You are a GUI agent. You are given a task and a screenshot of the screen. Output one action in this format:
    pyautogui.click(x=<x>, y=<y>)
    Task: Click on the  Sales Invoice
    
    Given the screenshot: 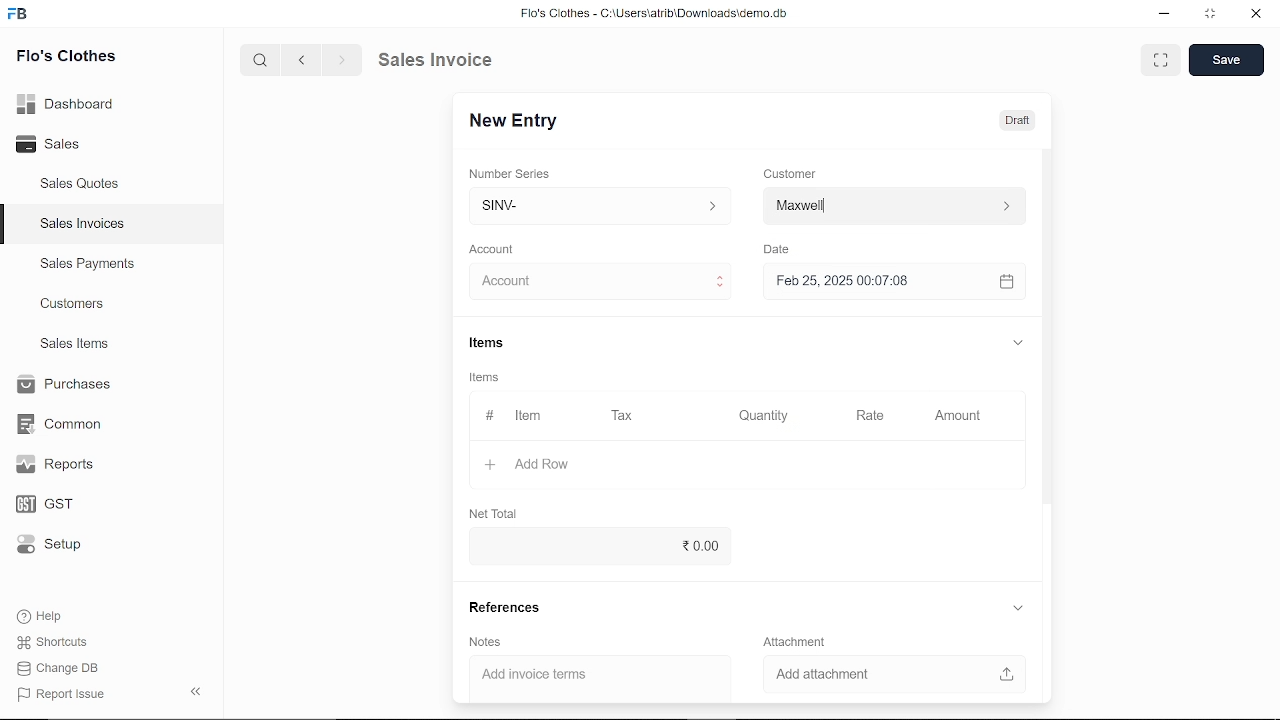 What is the action you would take?
    pyautogui.click(x=446, y=61)
    